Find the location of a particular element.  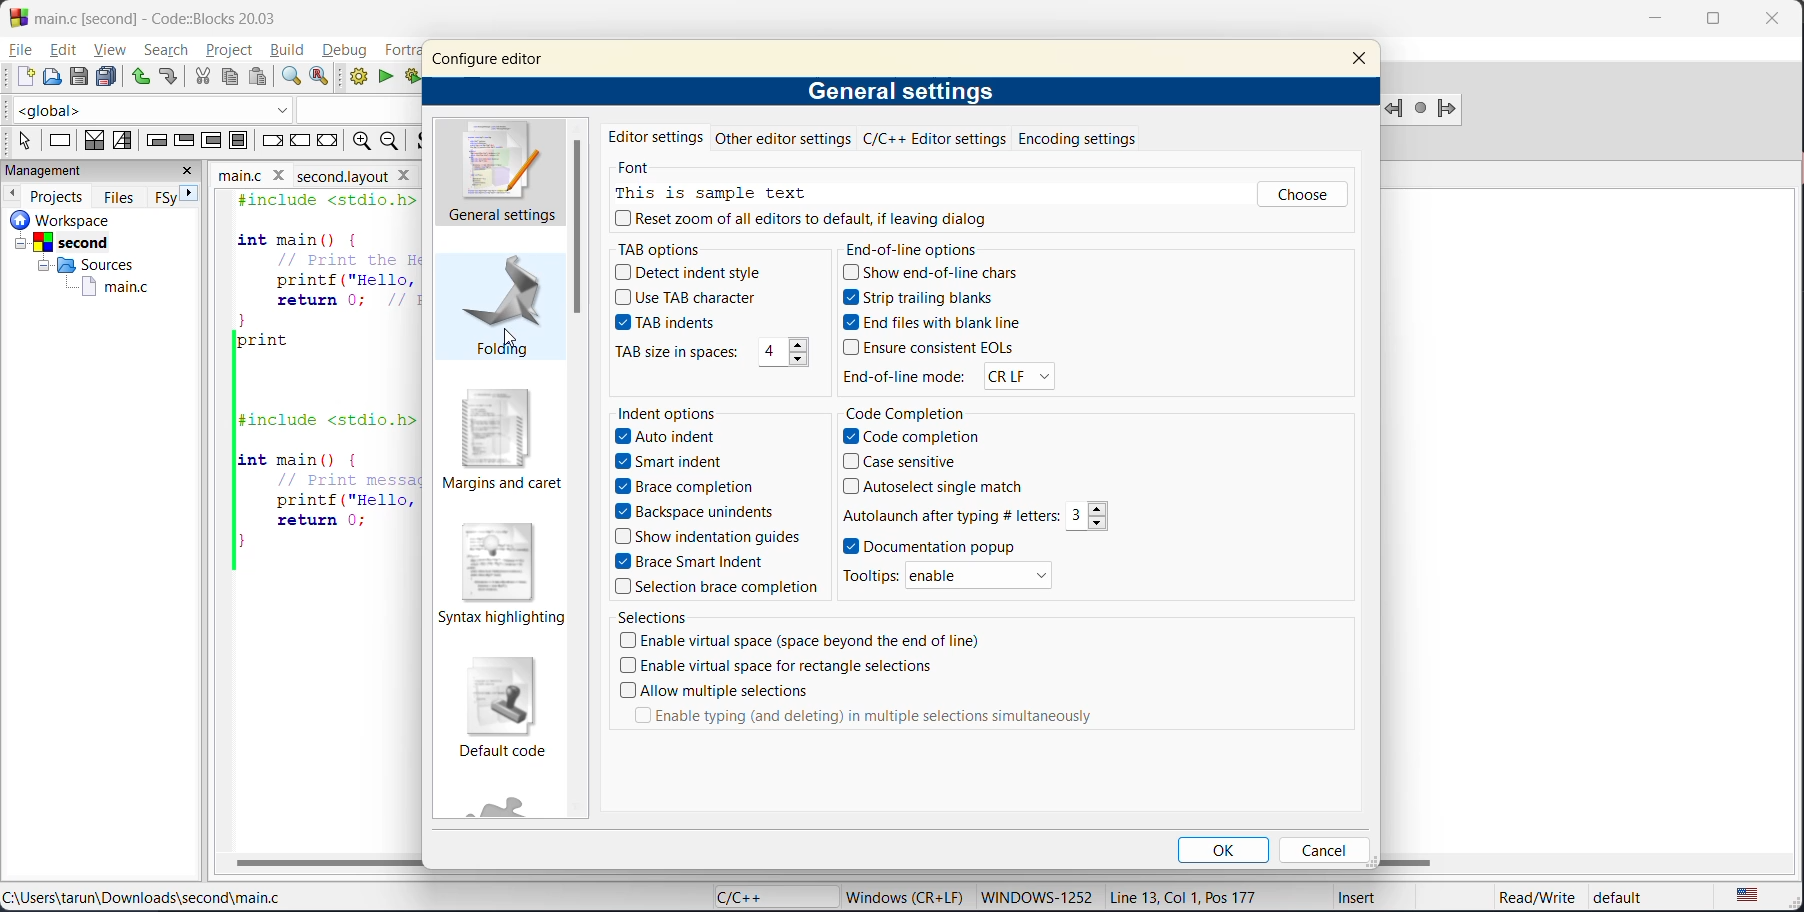

minimize is located at coordinates (1656, 21).